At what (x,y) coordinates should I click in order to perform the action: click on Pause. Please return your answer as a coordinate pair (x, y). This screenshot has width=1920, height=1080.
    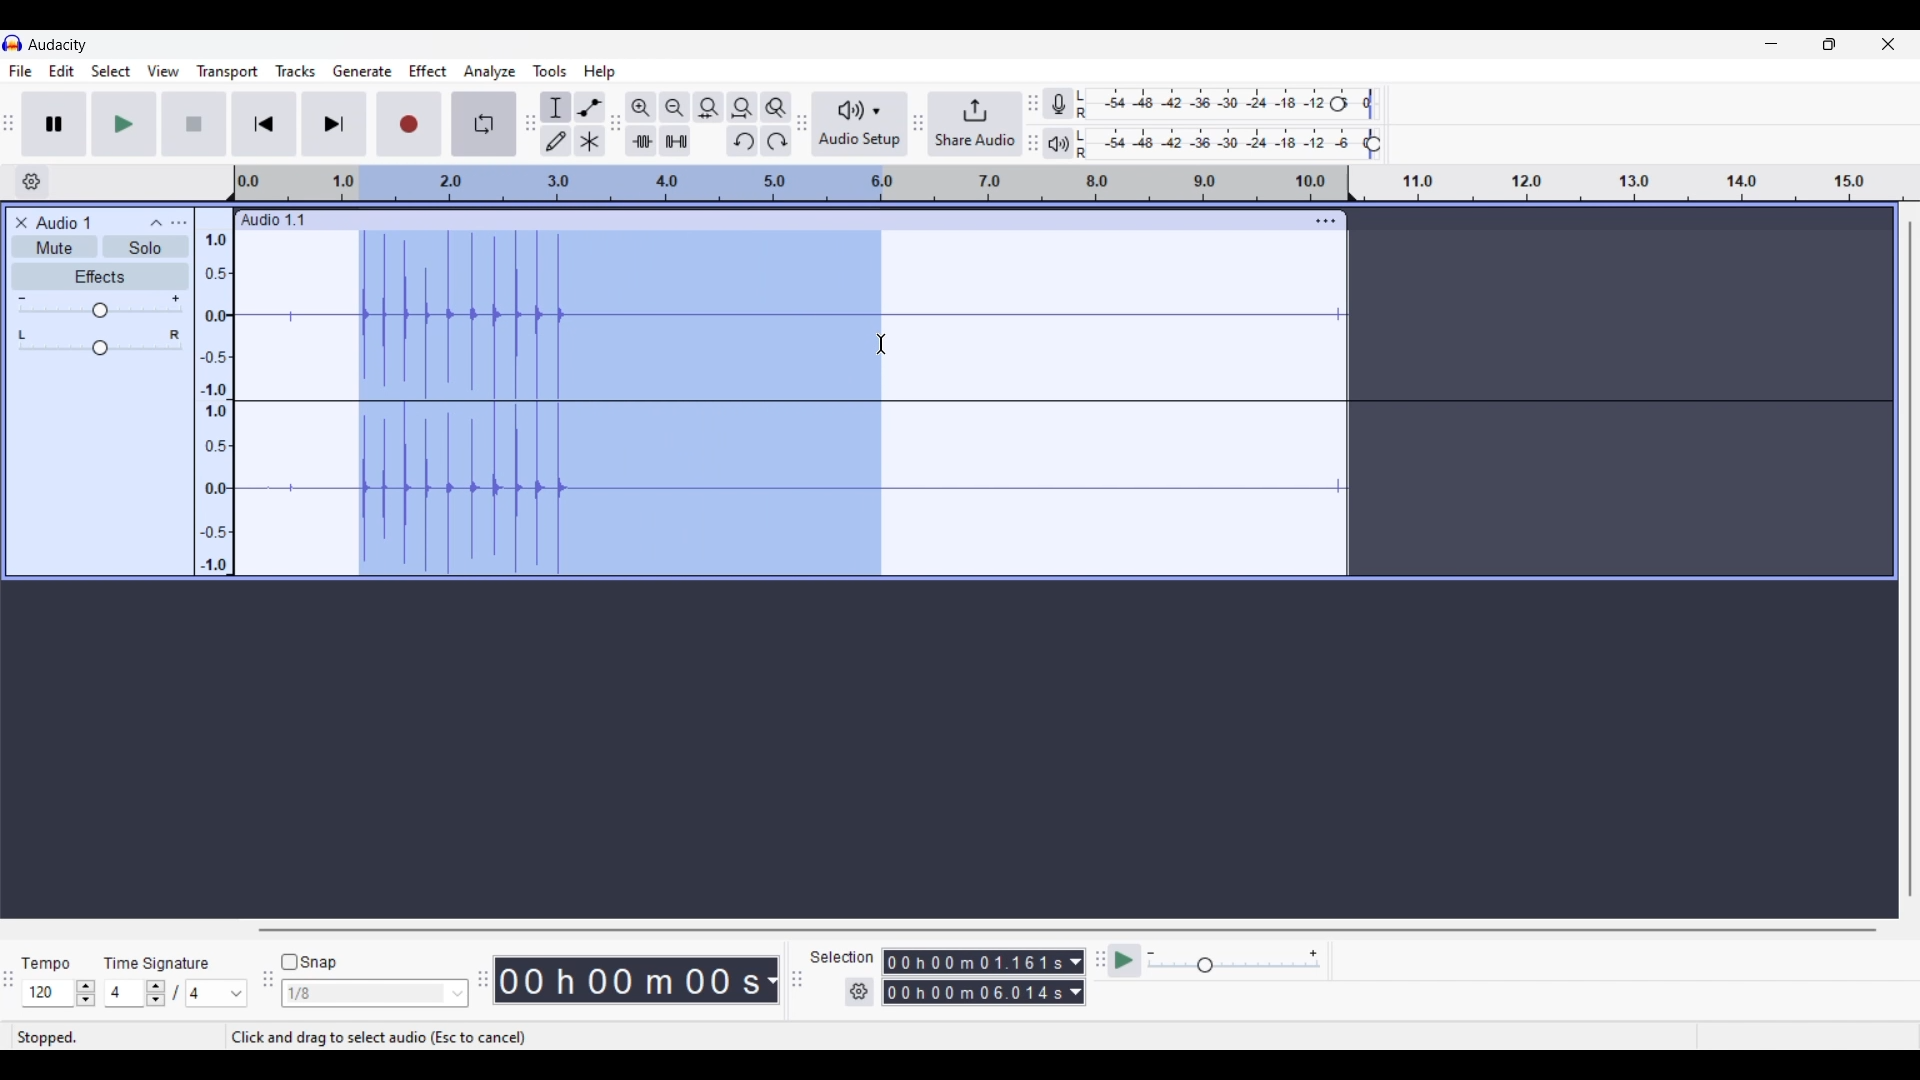
    Looking at the image, I should click on (55, 124).